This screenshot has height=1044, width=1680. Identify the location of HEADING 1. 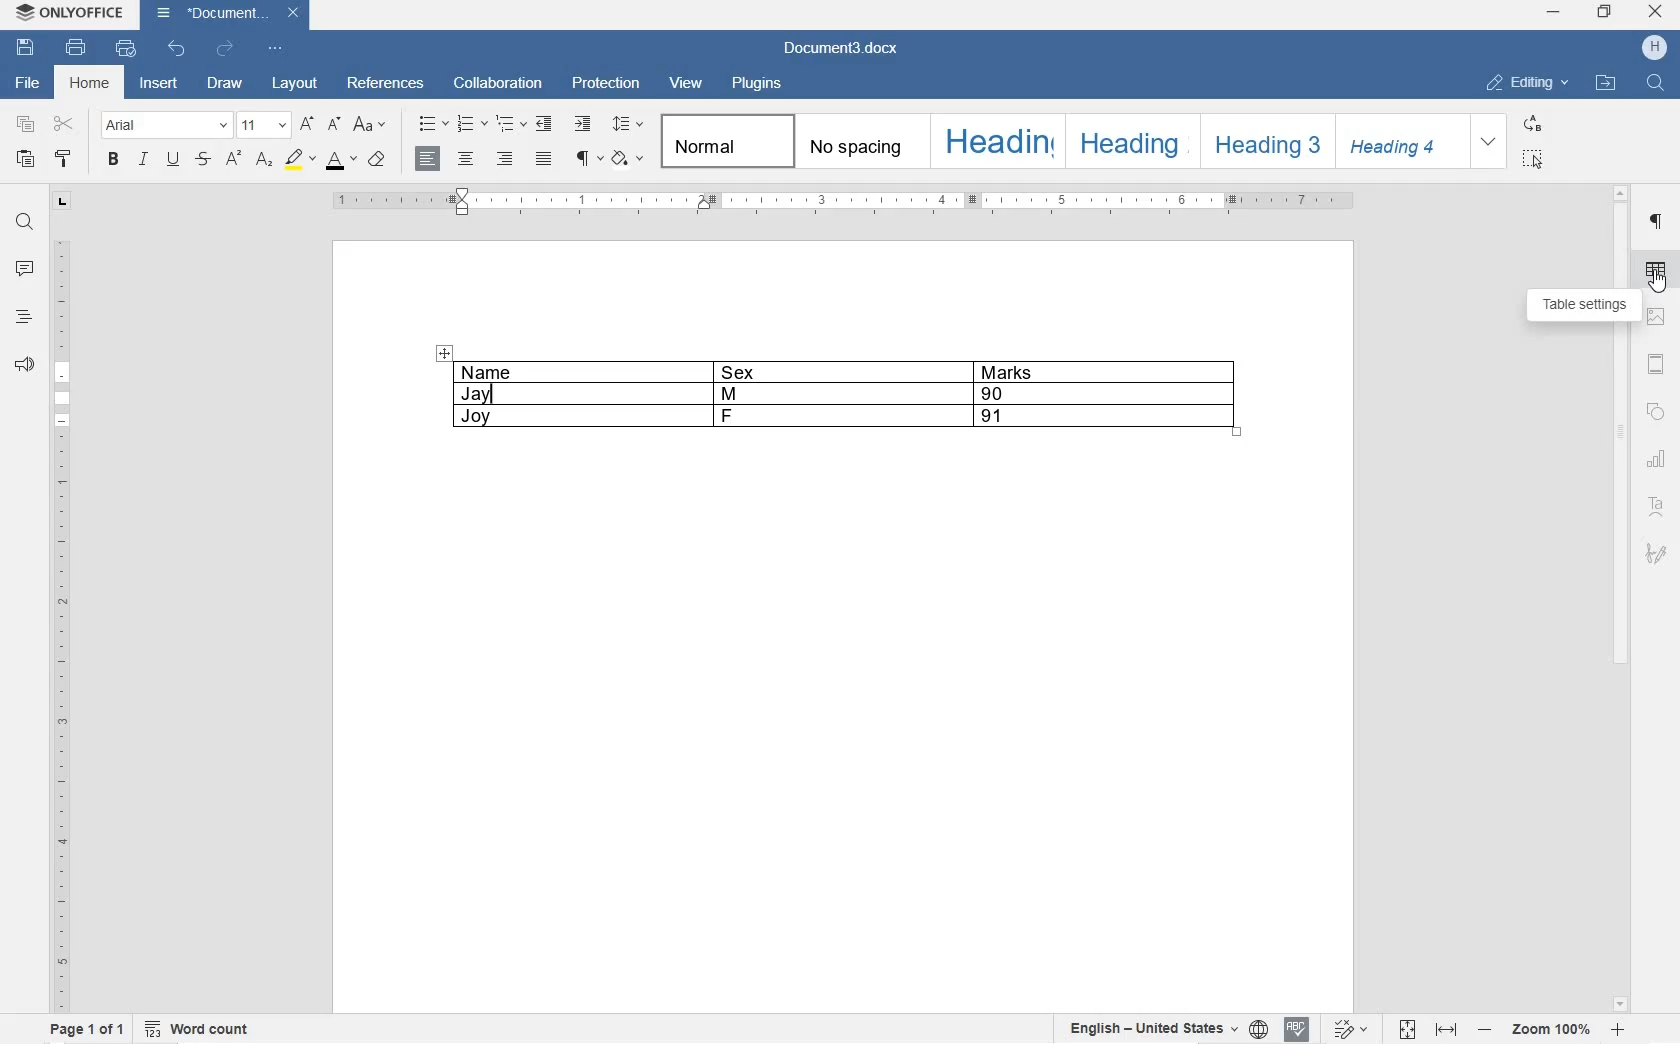
(994, 141).